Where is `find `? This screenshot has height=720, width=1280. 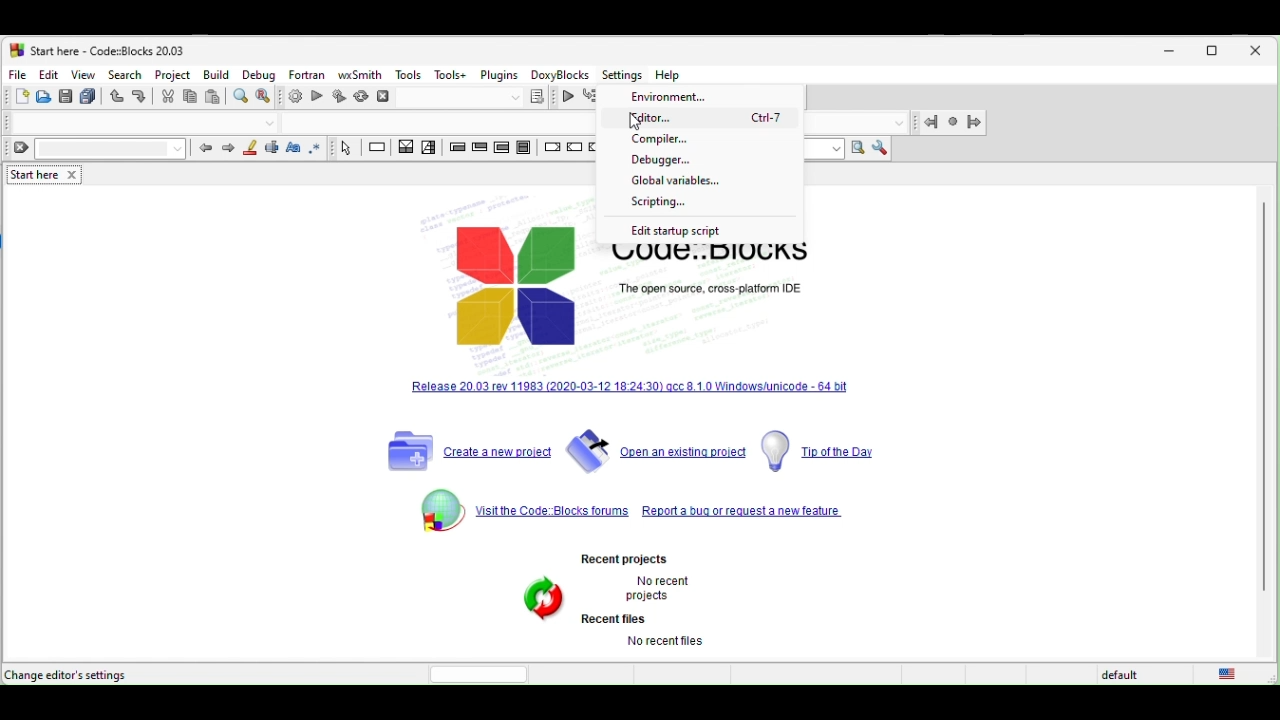
find  is located at coordinates (243, 97).